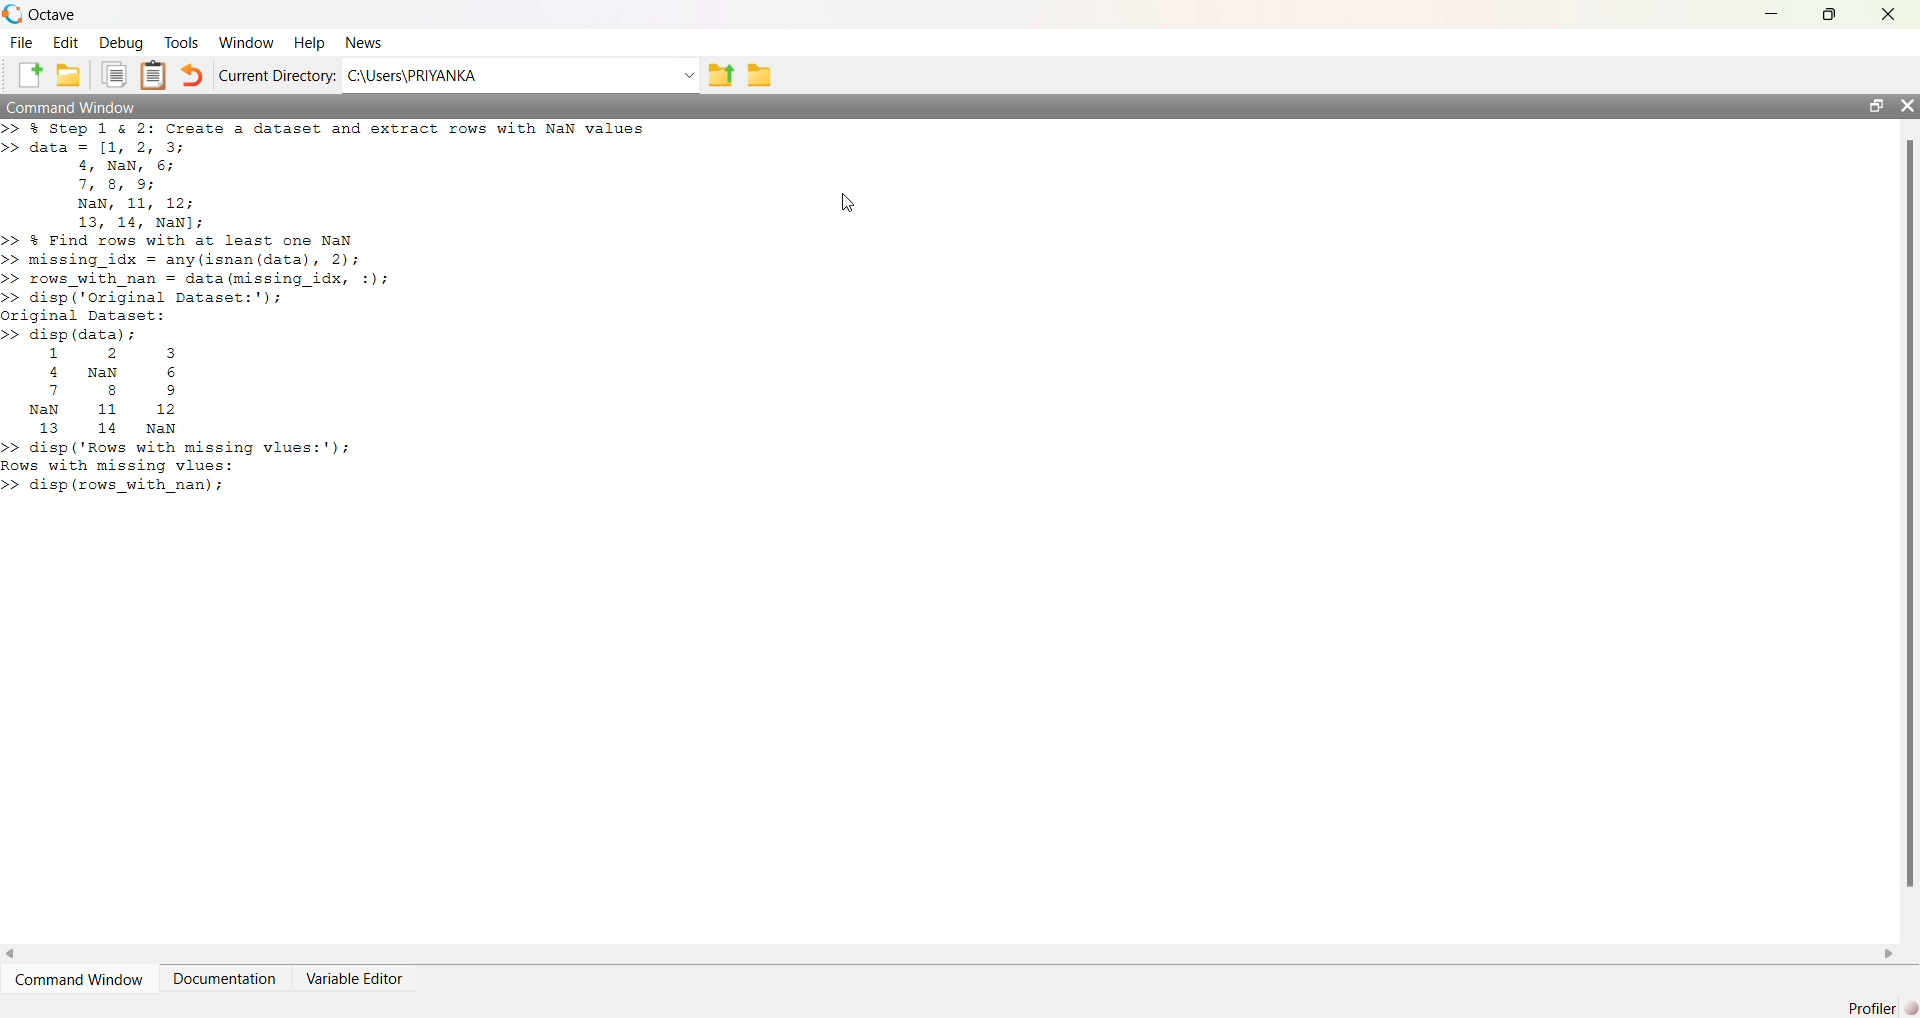 The height and width of the screenshot is (1018, 1920). I want to click on Duplicate, so click(114, 75).